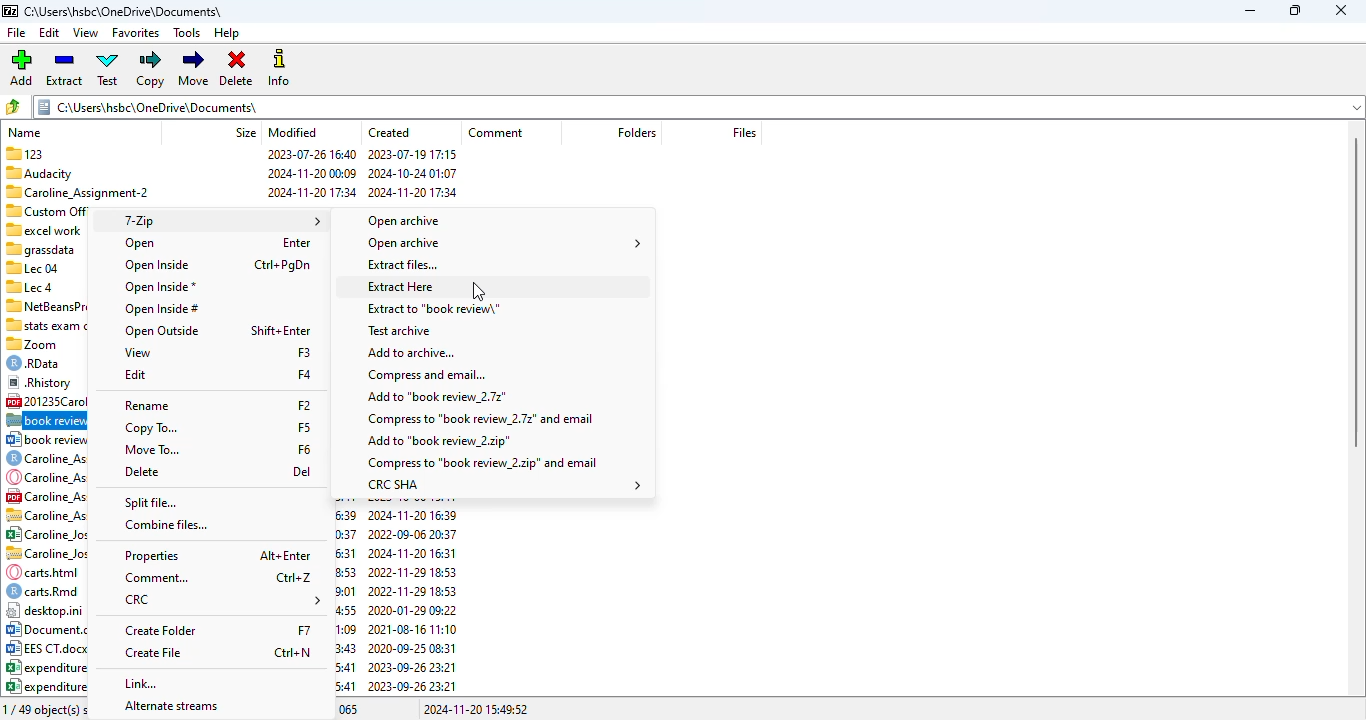 The width and height of the screenshot is (1366, 720). What do you see at coordinates (193, 69) in the screenshot?
I see `move` at bounding box center [193, 69].